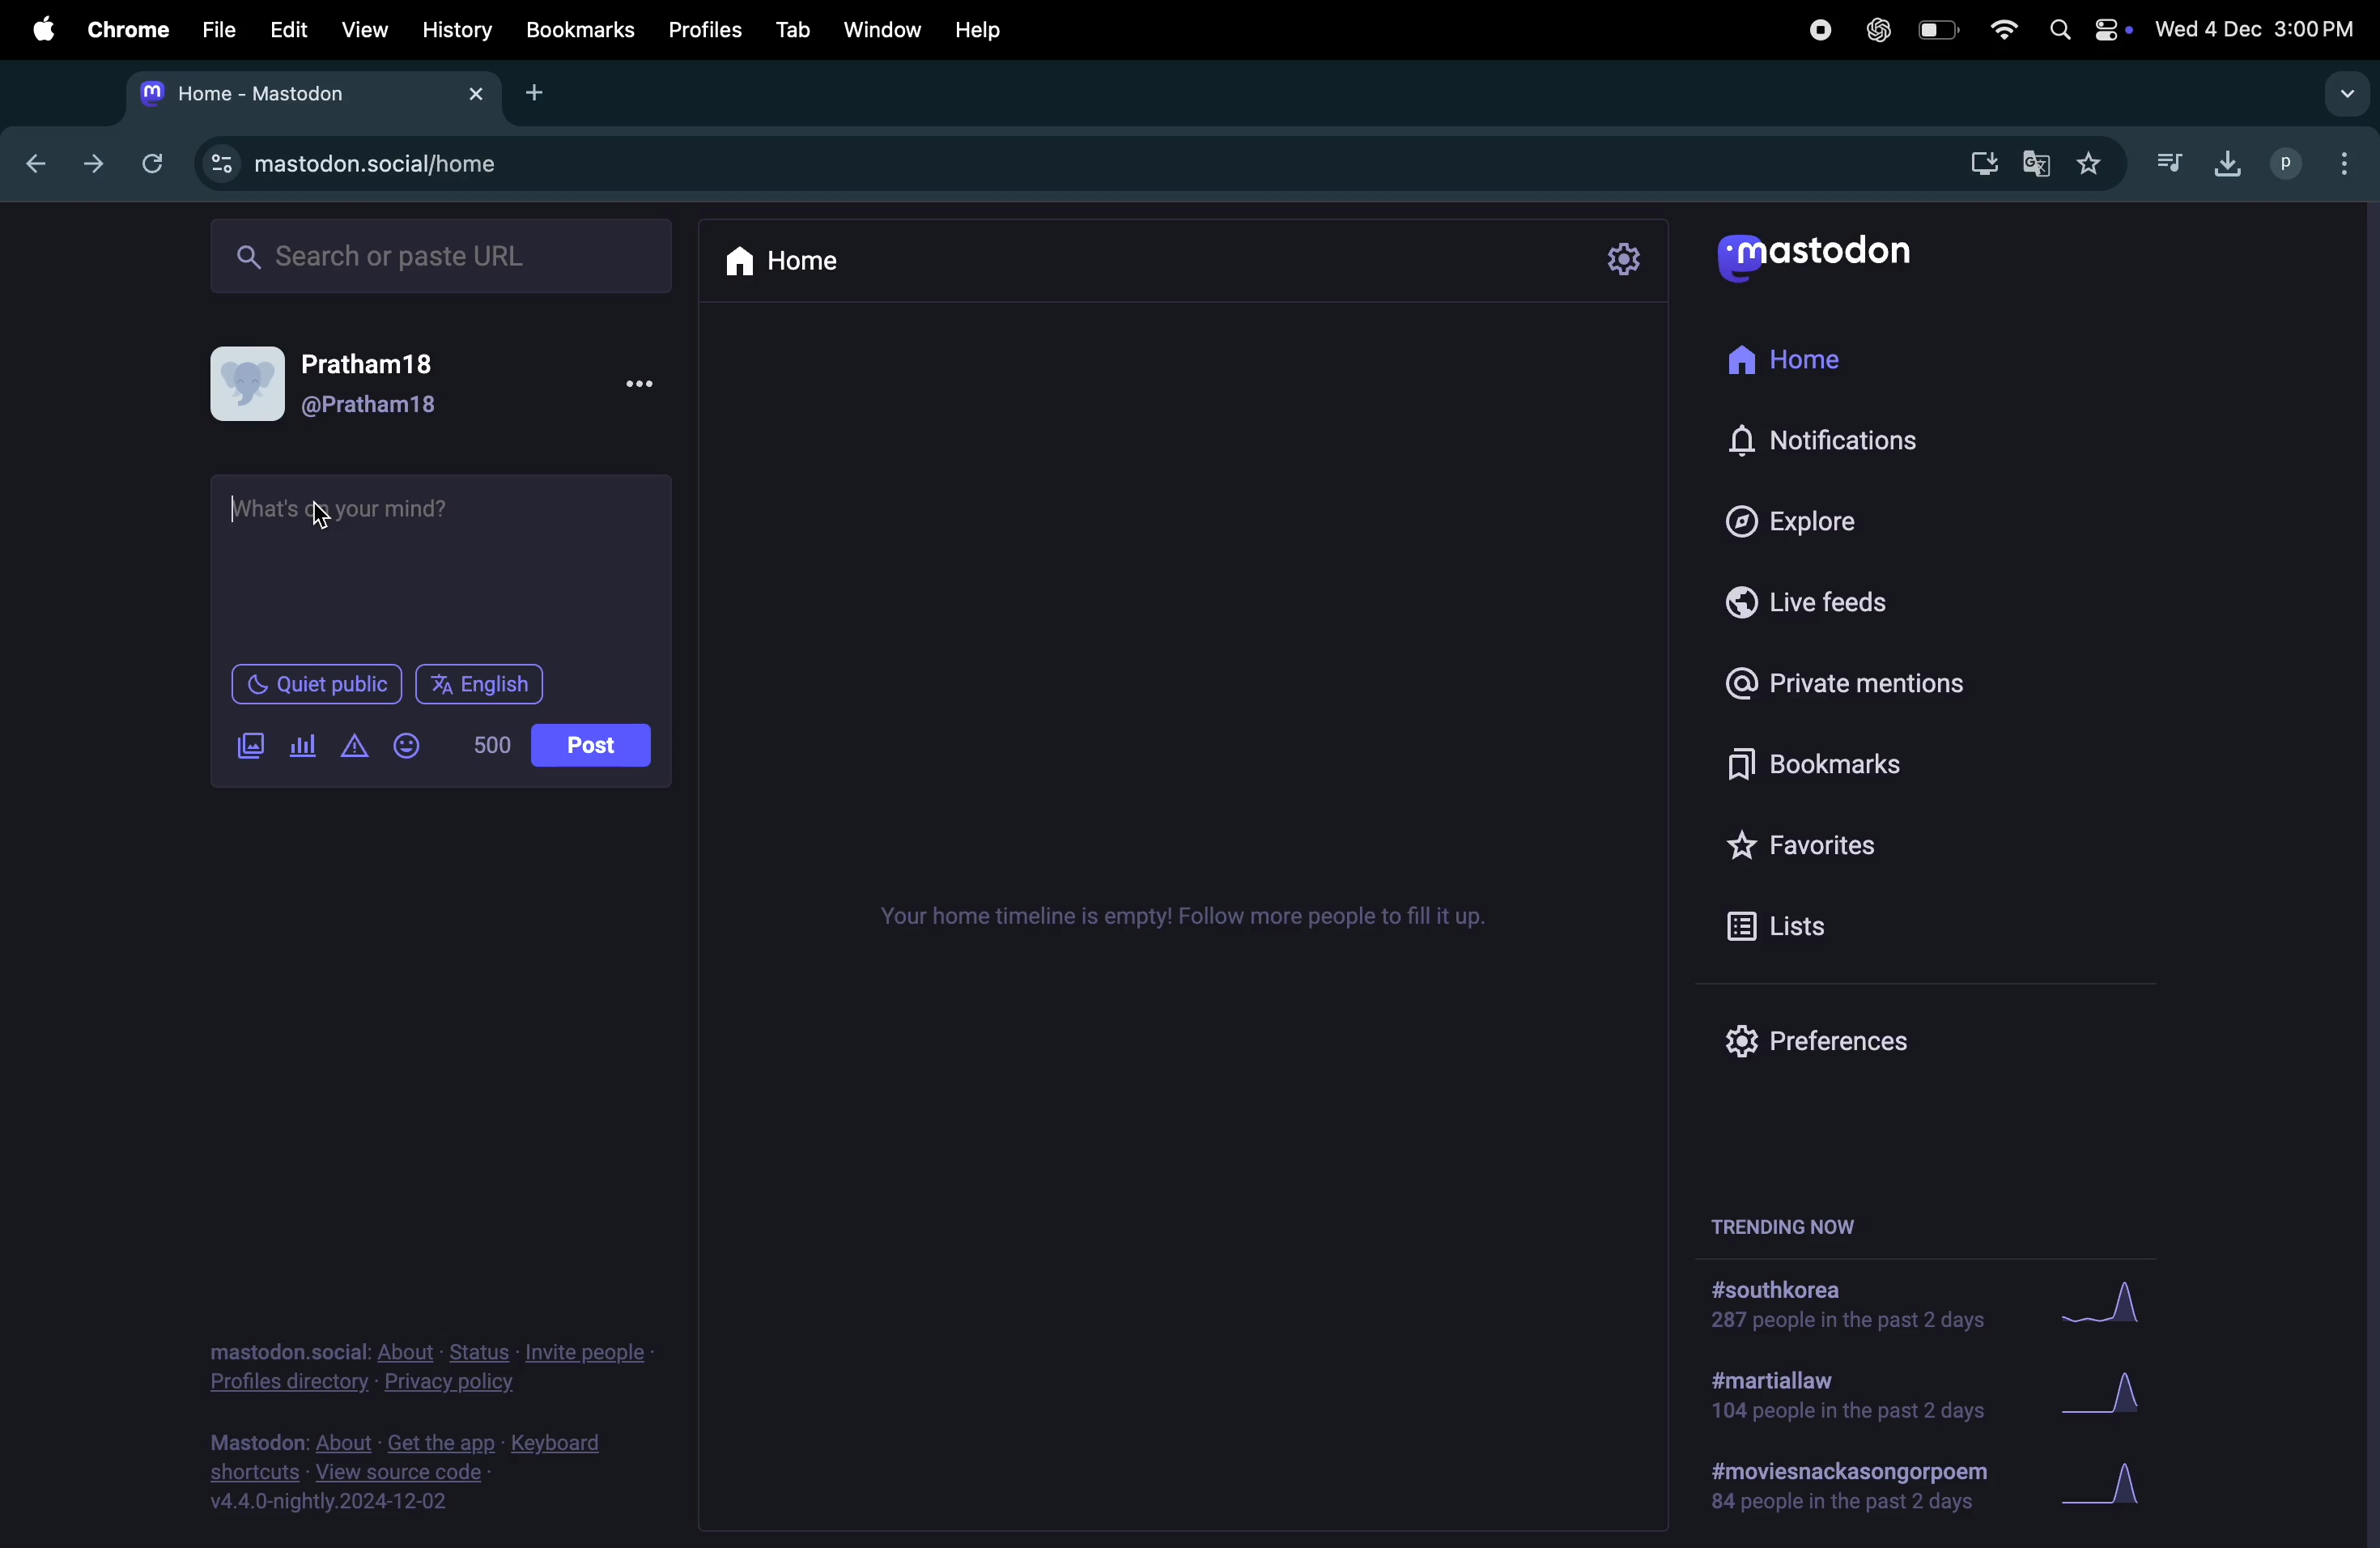  I want to click on privacy and policy, so click(423, 1363).